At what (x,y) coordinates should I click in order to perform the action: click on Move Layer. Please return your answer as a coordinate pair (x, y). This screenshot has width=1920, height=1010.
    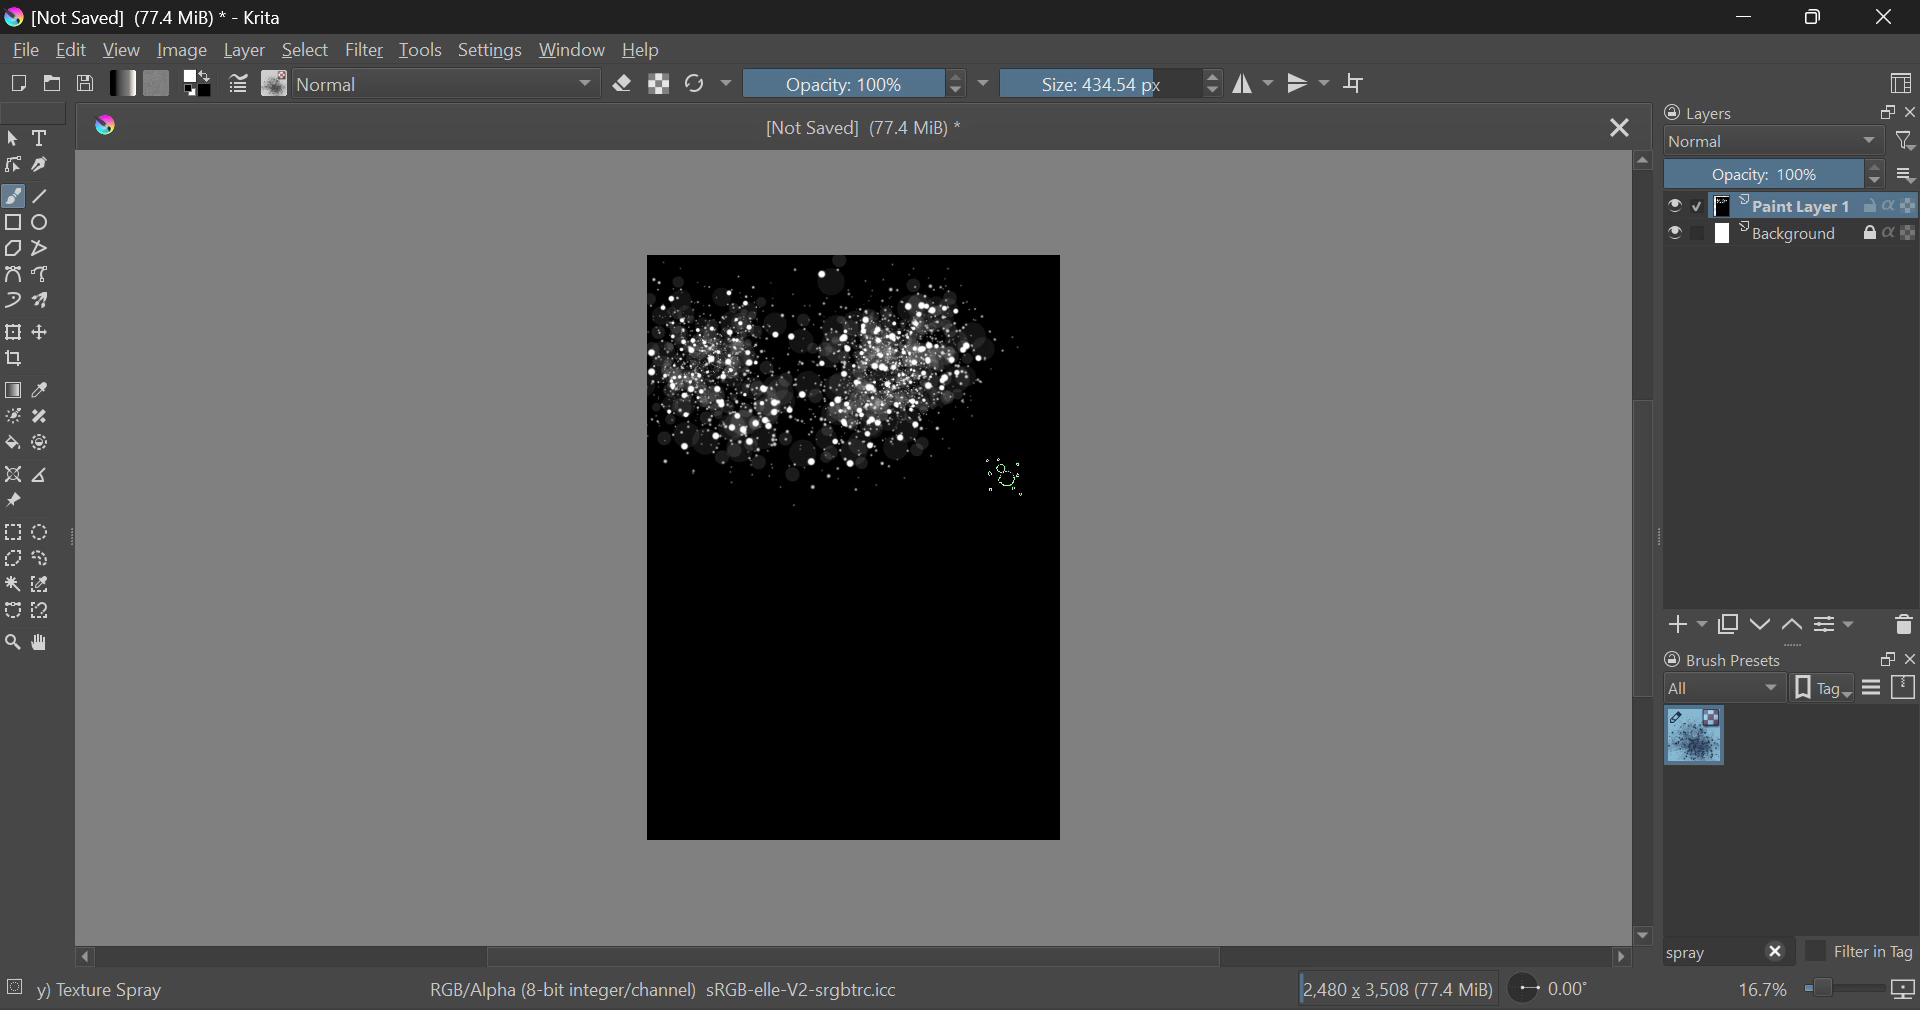
    Looking at the image, I should click on (41, 331).